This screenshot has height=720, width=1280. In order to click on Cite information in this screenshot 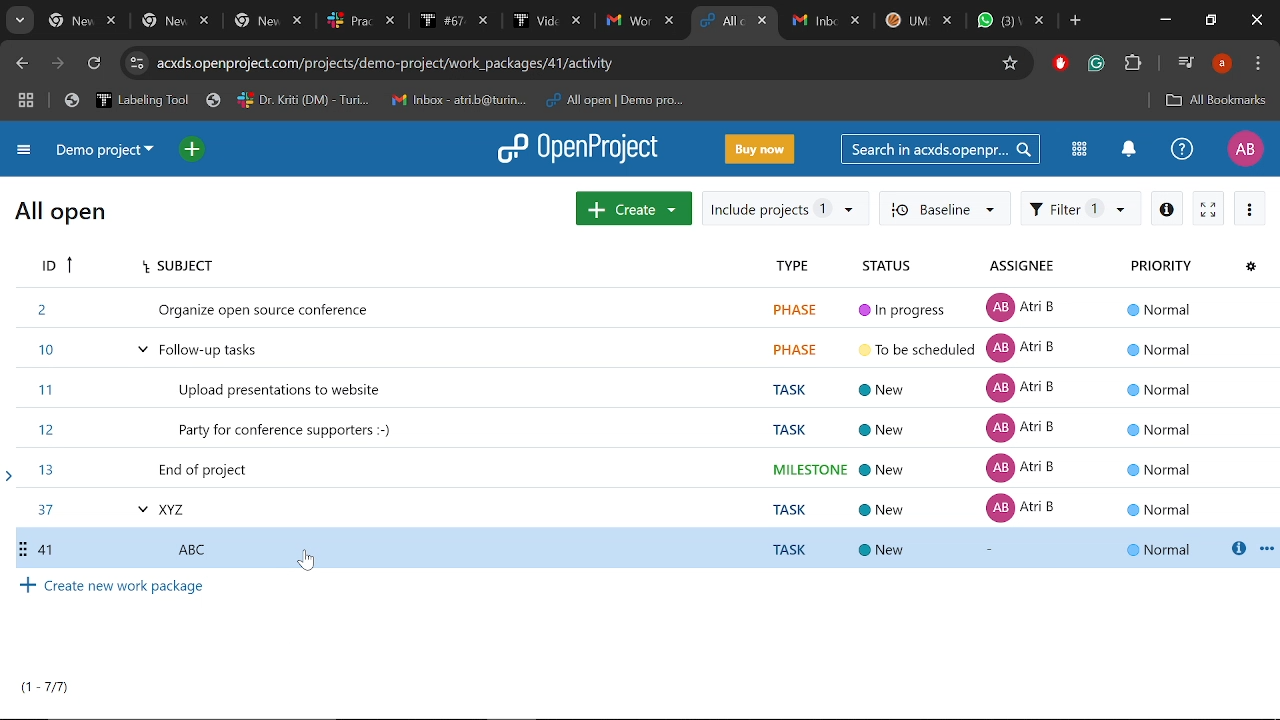, I will do `click(136, 63)`.